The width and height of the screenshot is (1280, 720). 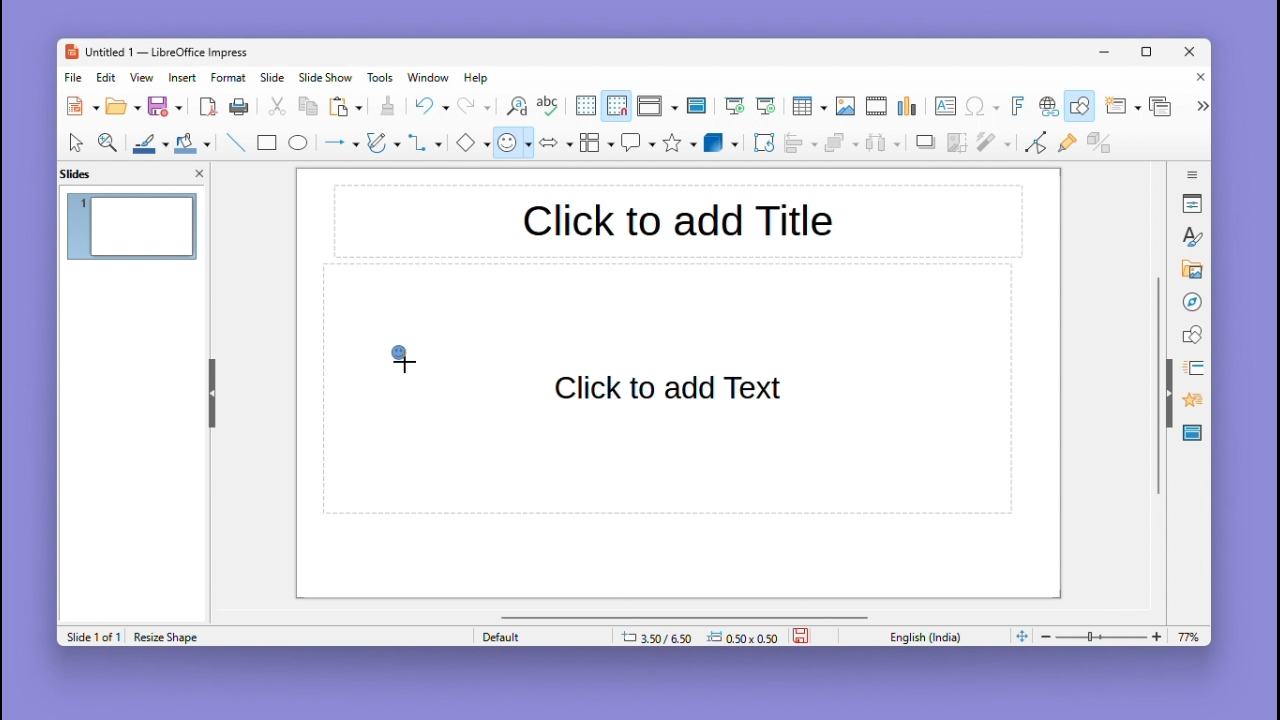 What do you see at coordinates (1158, 386) in the screenshot?
I see `Vertical scroll bar` at bounding box center [1158, 386].